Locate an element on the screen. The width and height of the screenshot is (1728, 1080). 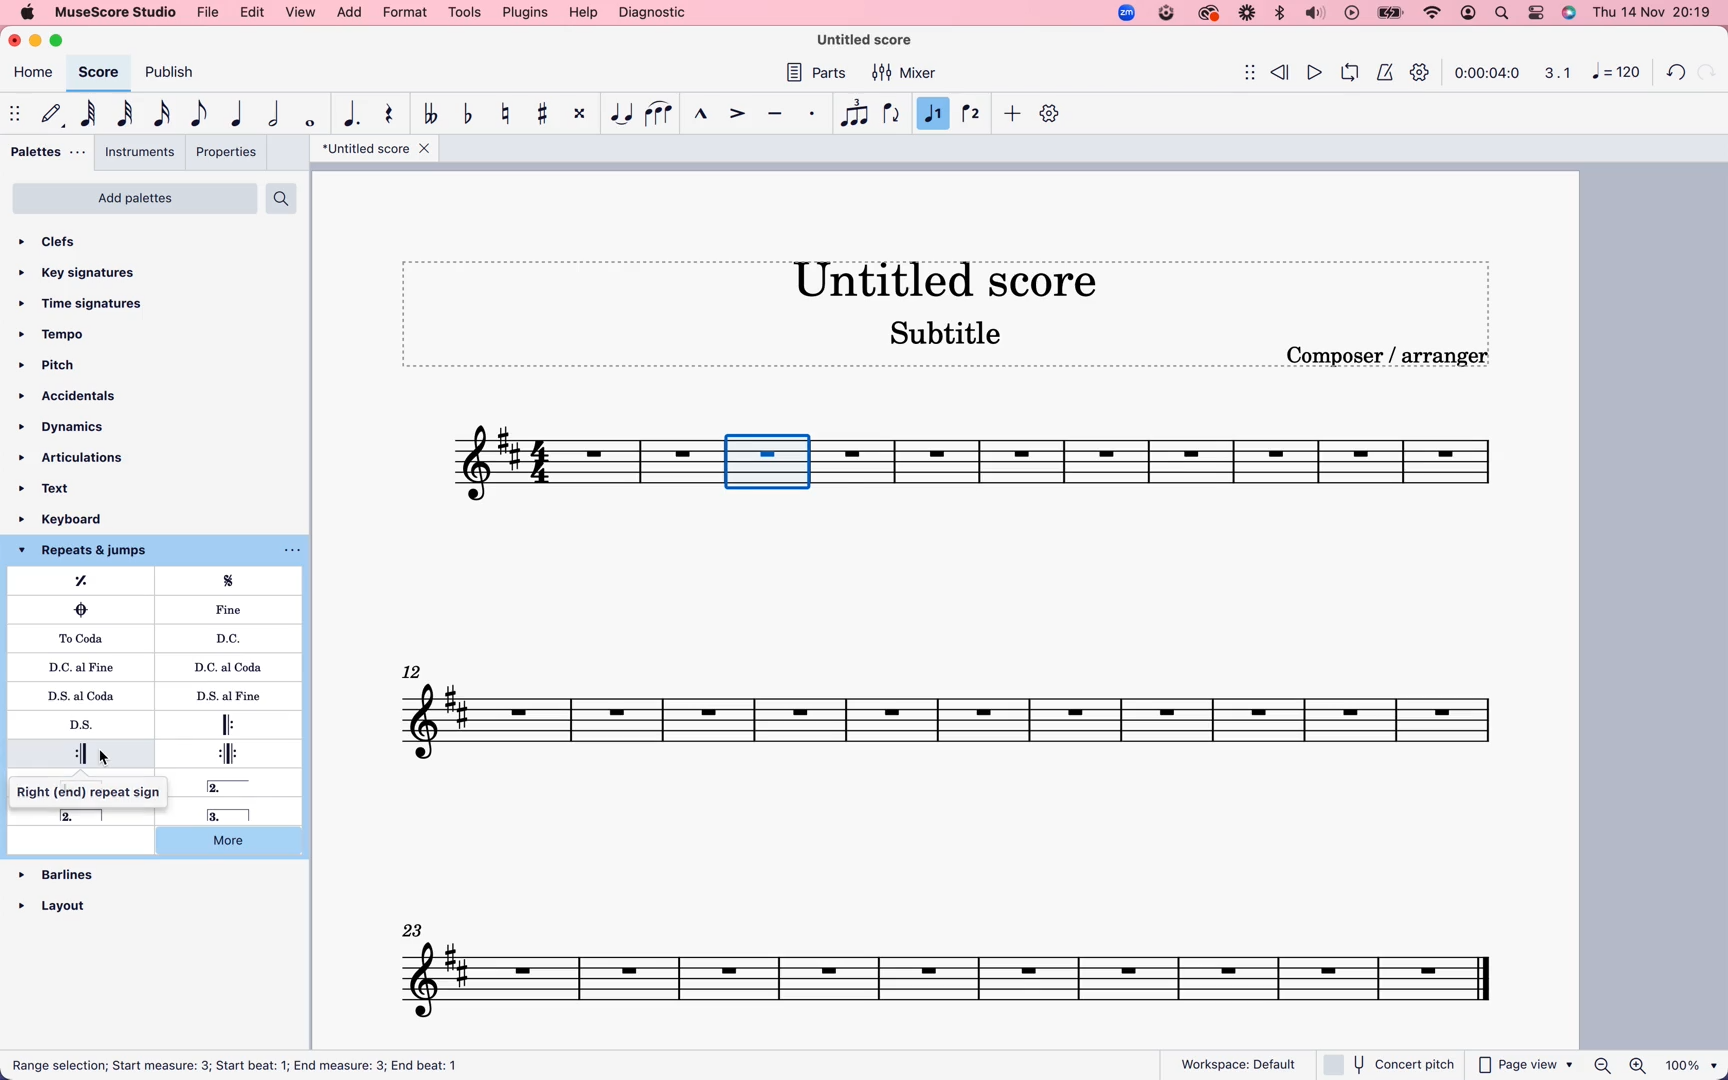
move is located at coordinates (1240, 71).